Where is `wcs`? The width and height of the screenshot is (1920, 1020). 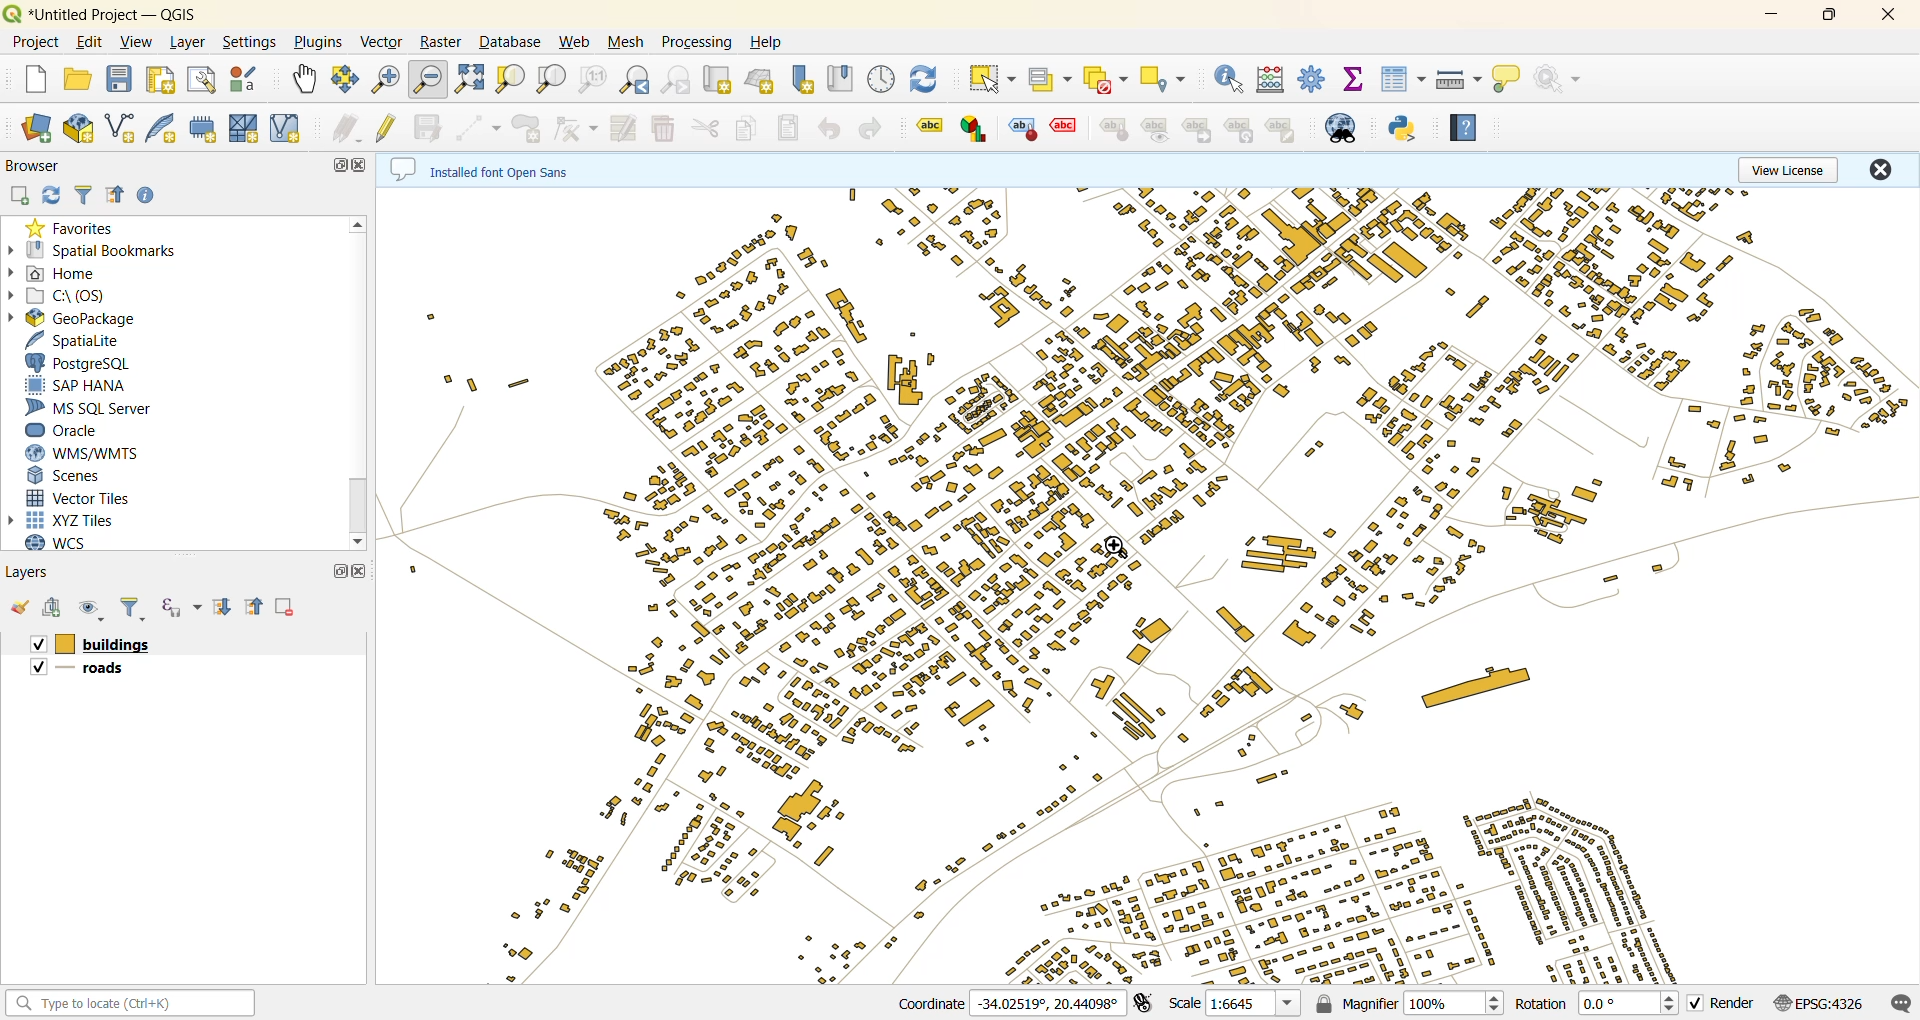
wcs is located at coordinates (57, 546).